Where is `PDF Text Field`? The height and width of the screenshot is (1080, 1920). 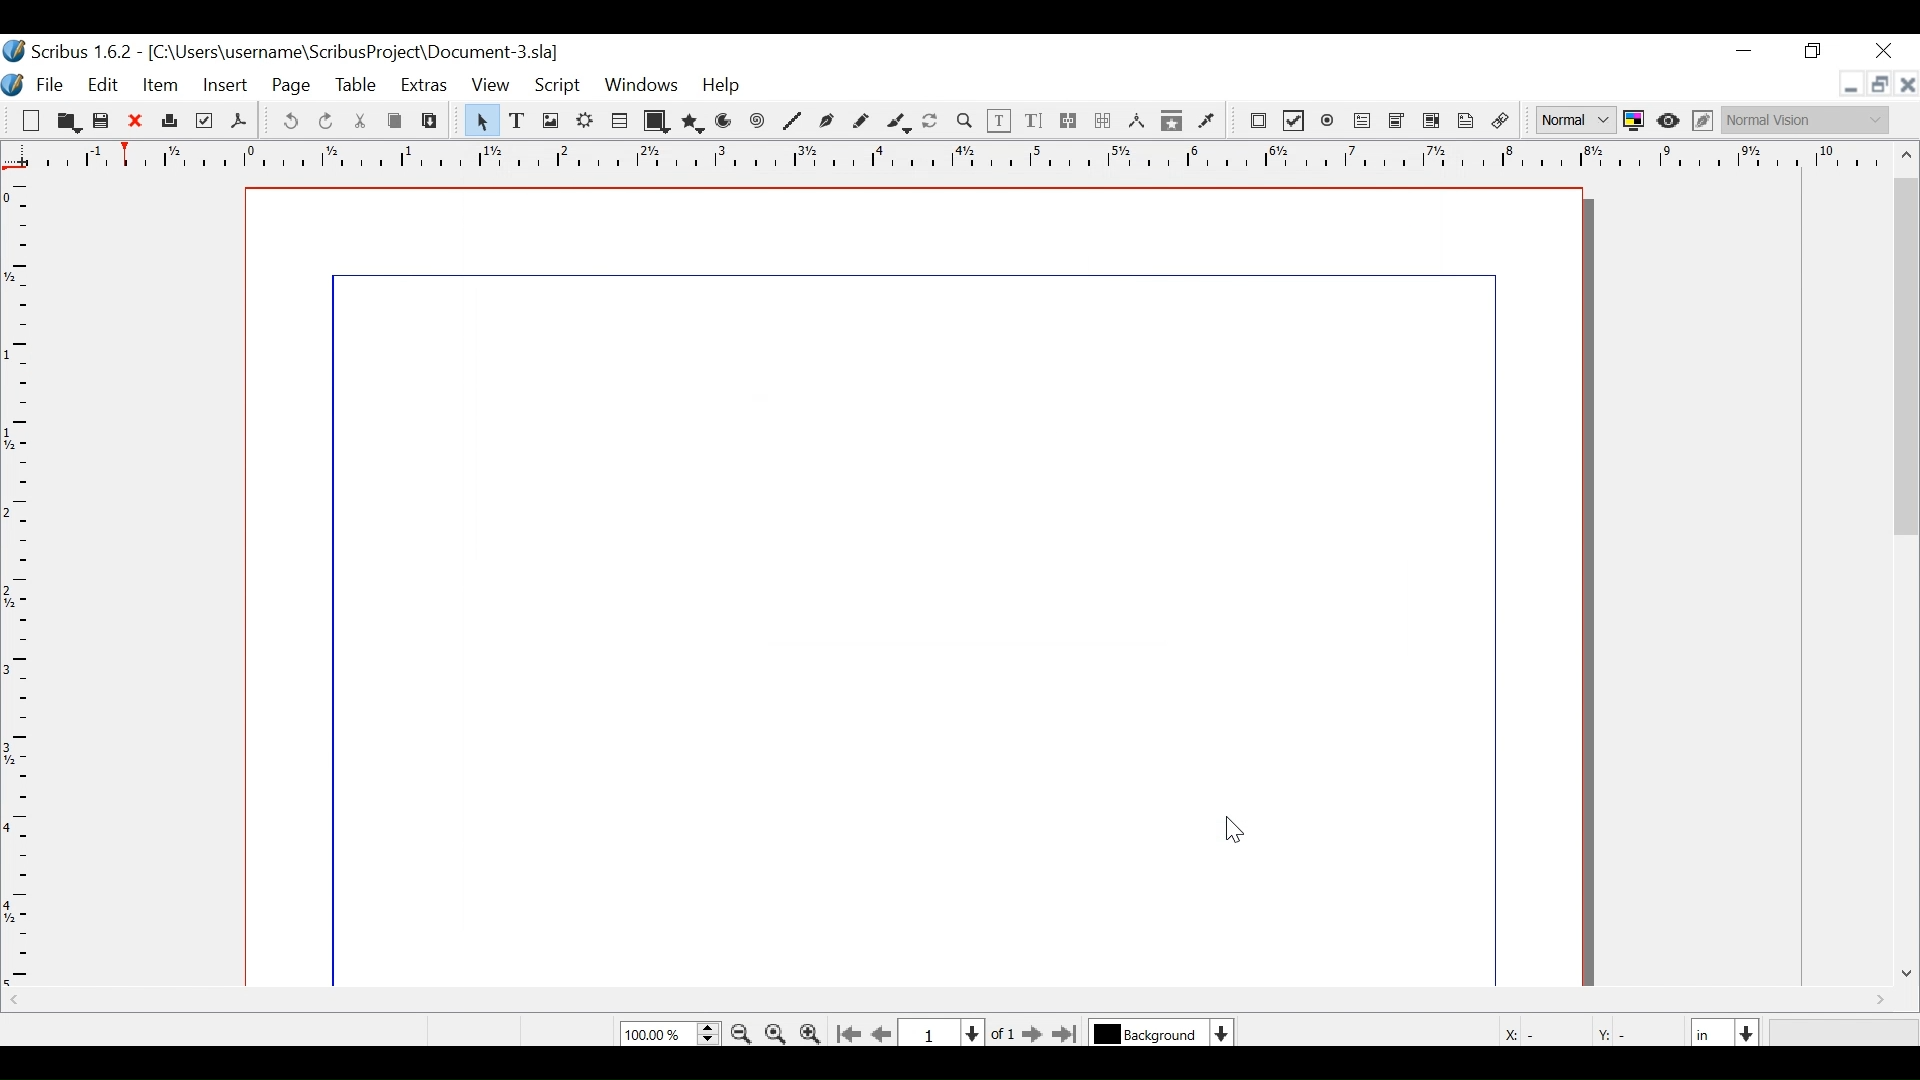 PDF Text Field is located at coordinates (1363, 123).